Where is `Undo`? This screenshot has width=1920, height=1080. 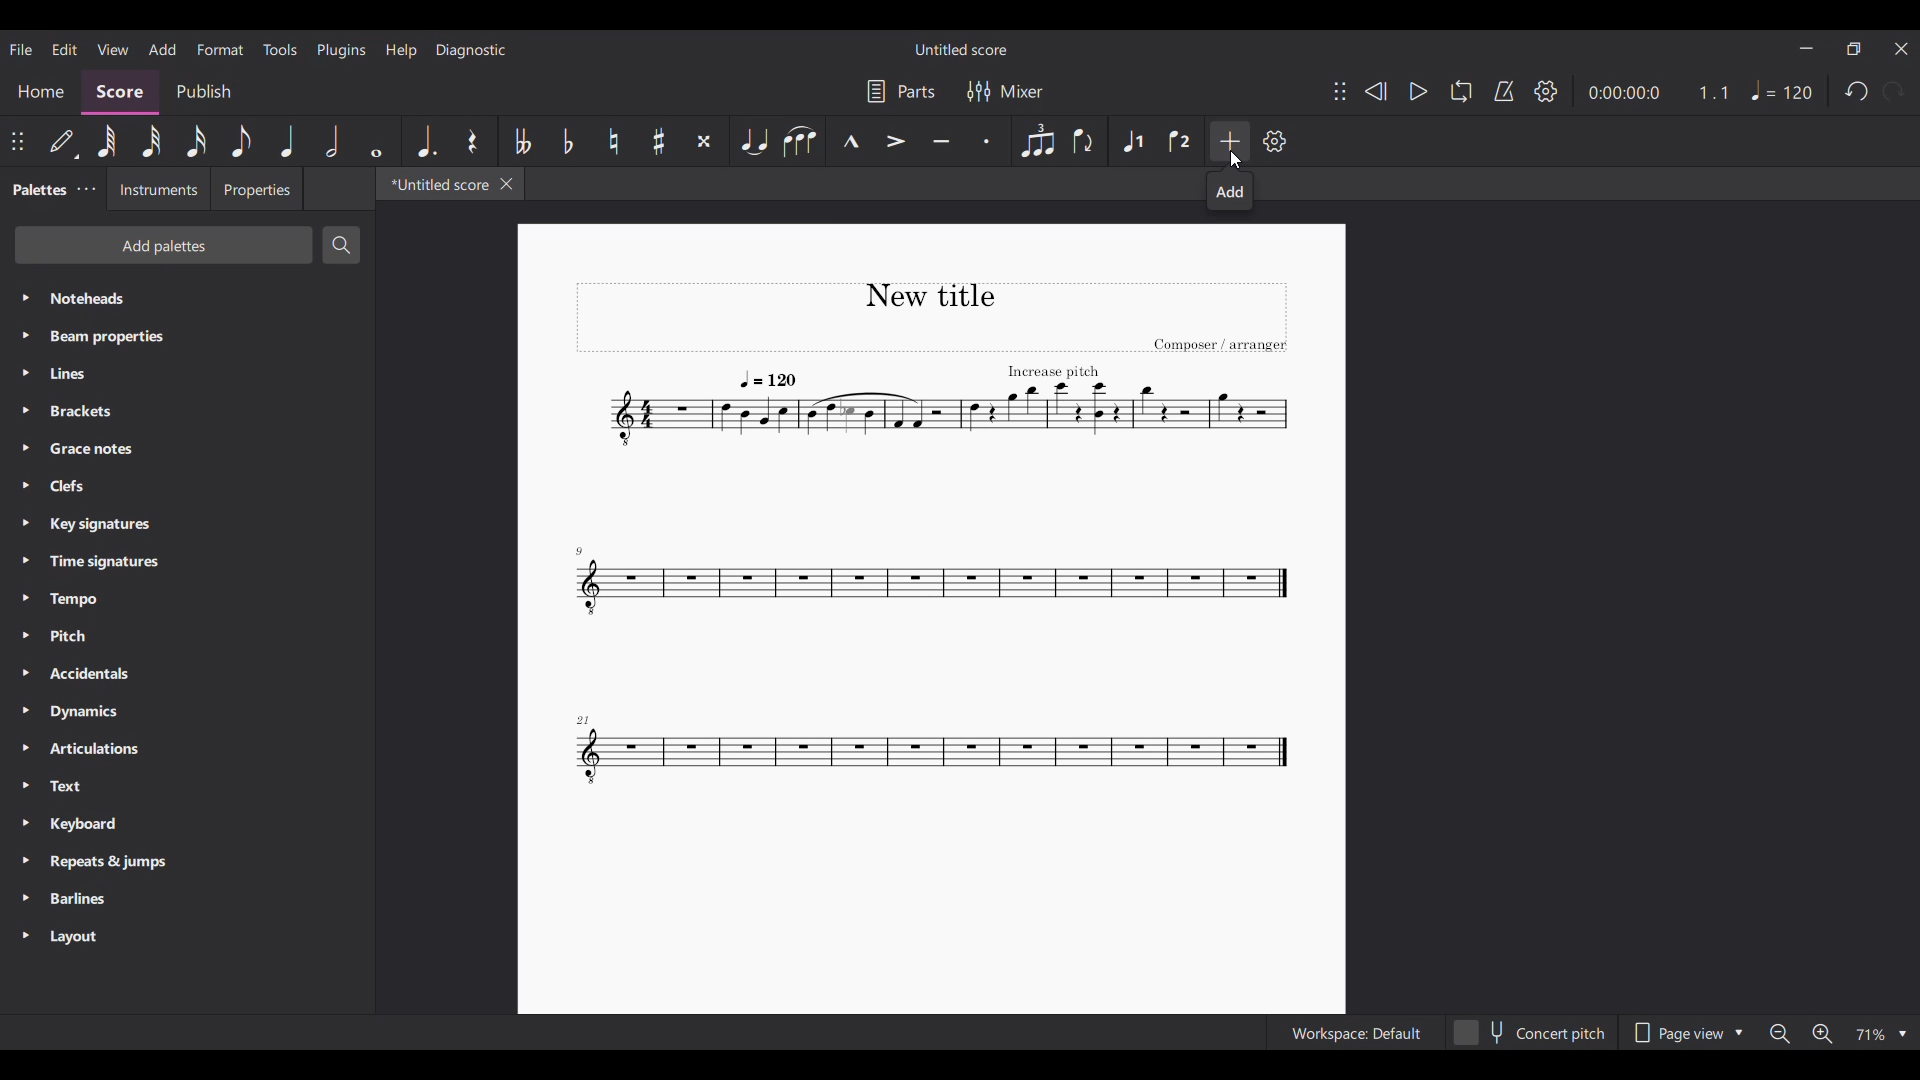 Undo is located at coordinates (1855, 91).